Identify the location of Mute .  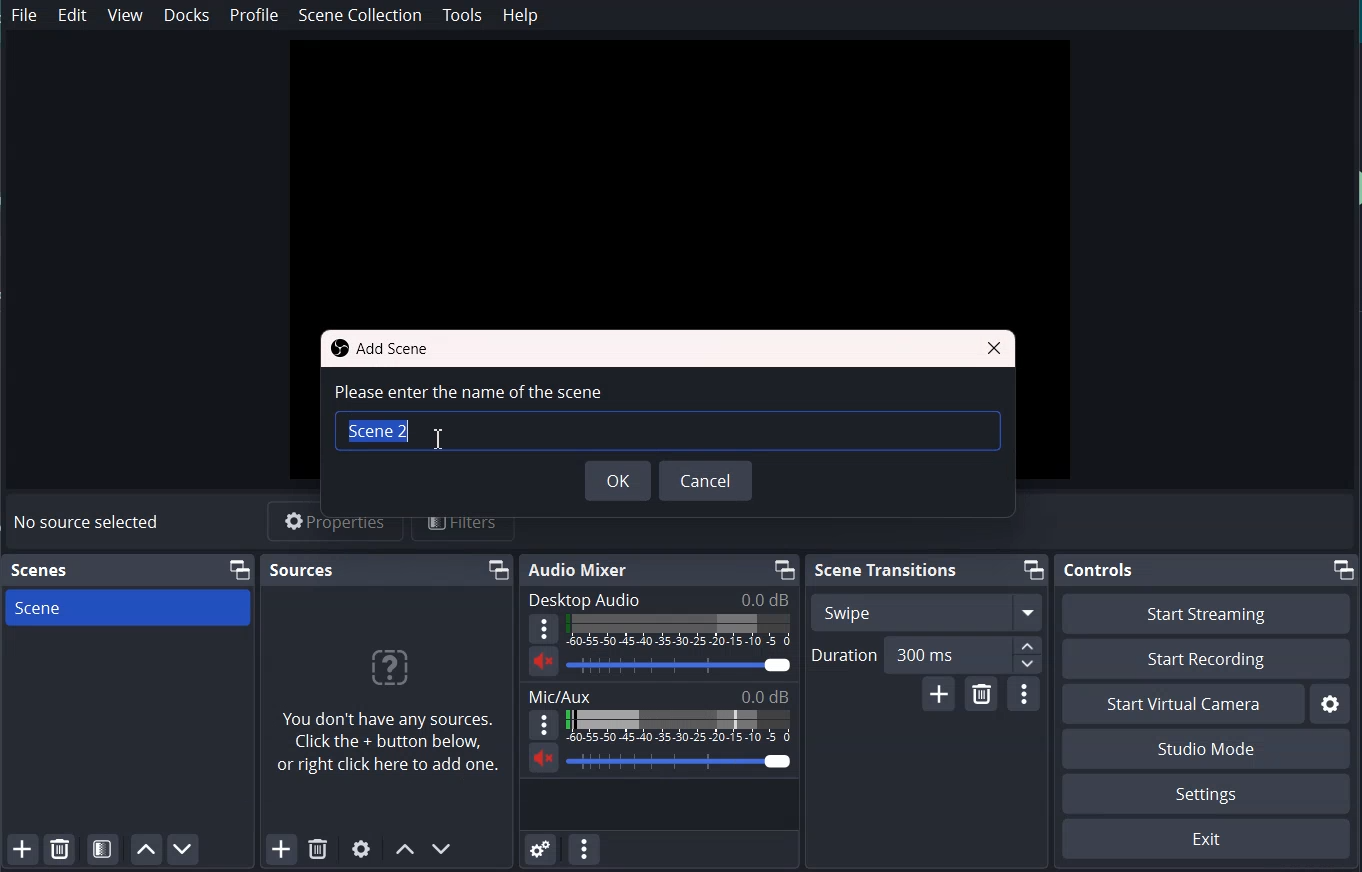
(544, 757).